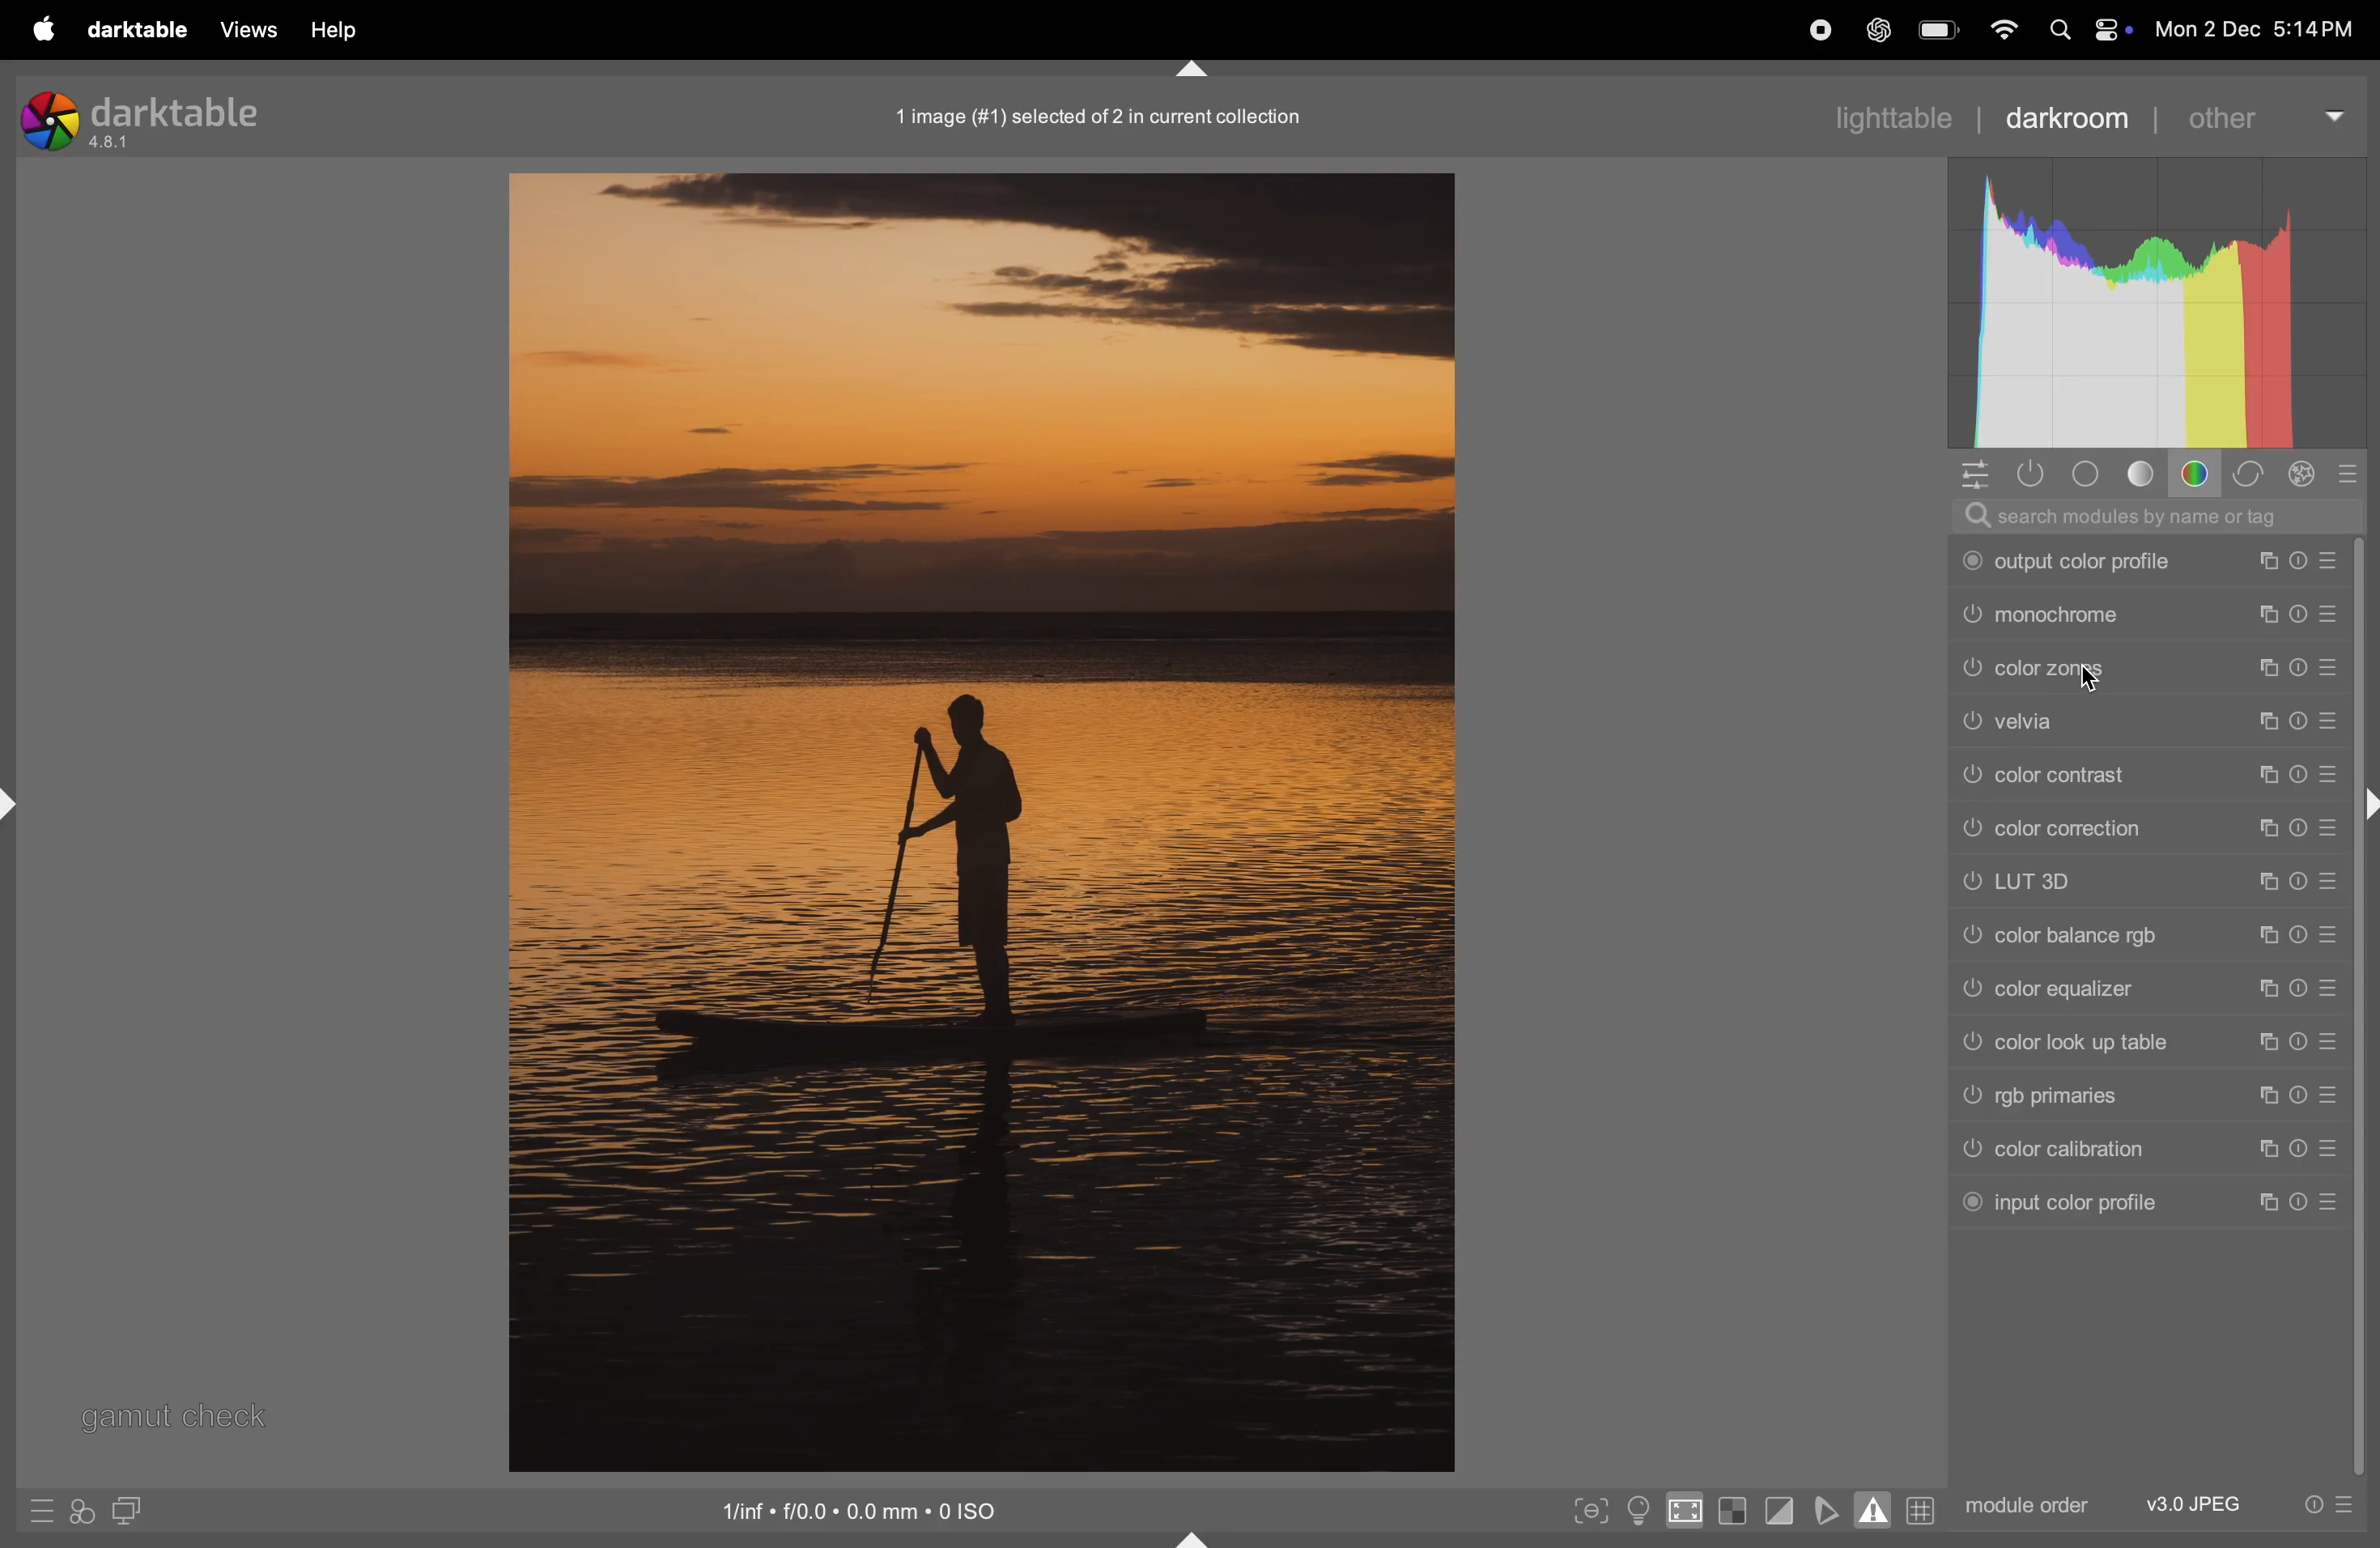 This screenshot has width=2380, height=1548. What do you see at coordinates (2328, 1149) in the screenshot?
I see `preset` at bounding box center [2328, 1149].